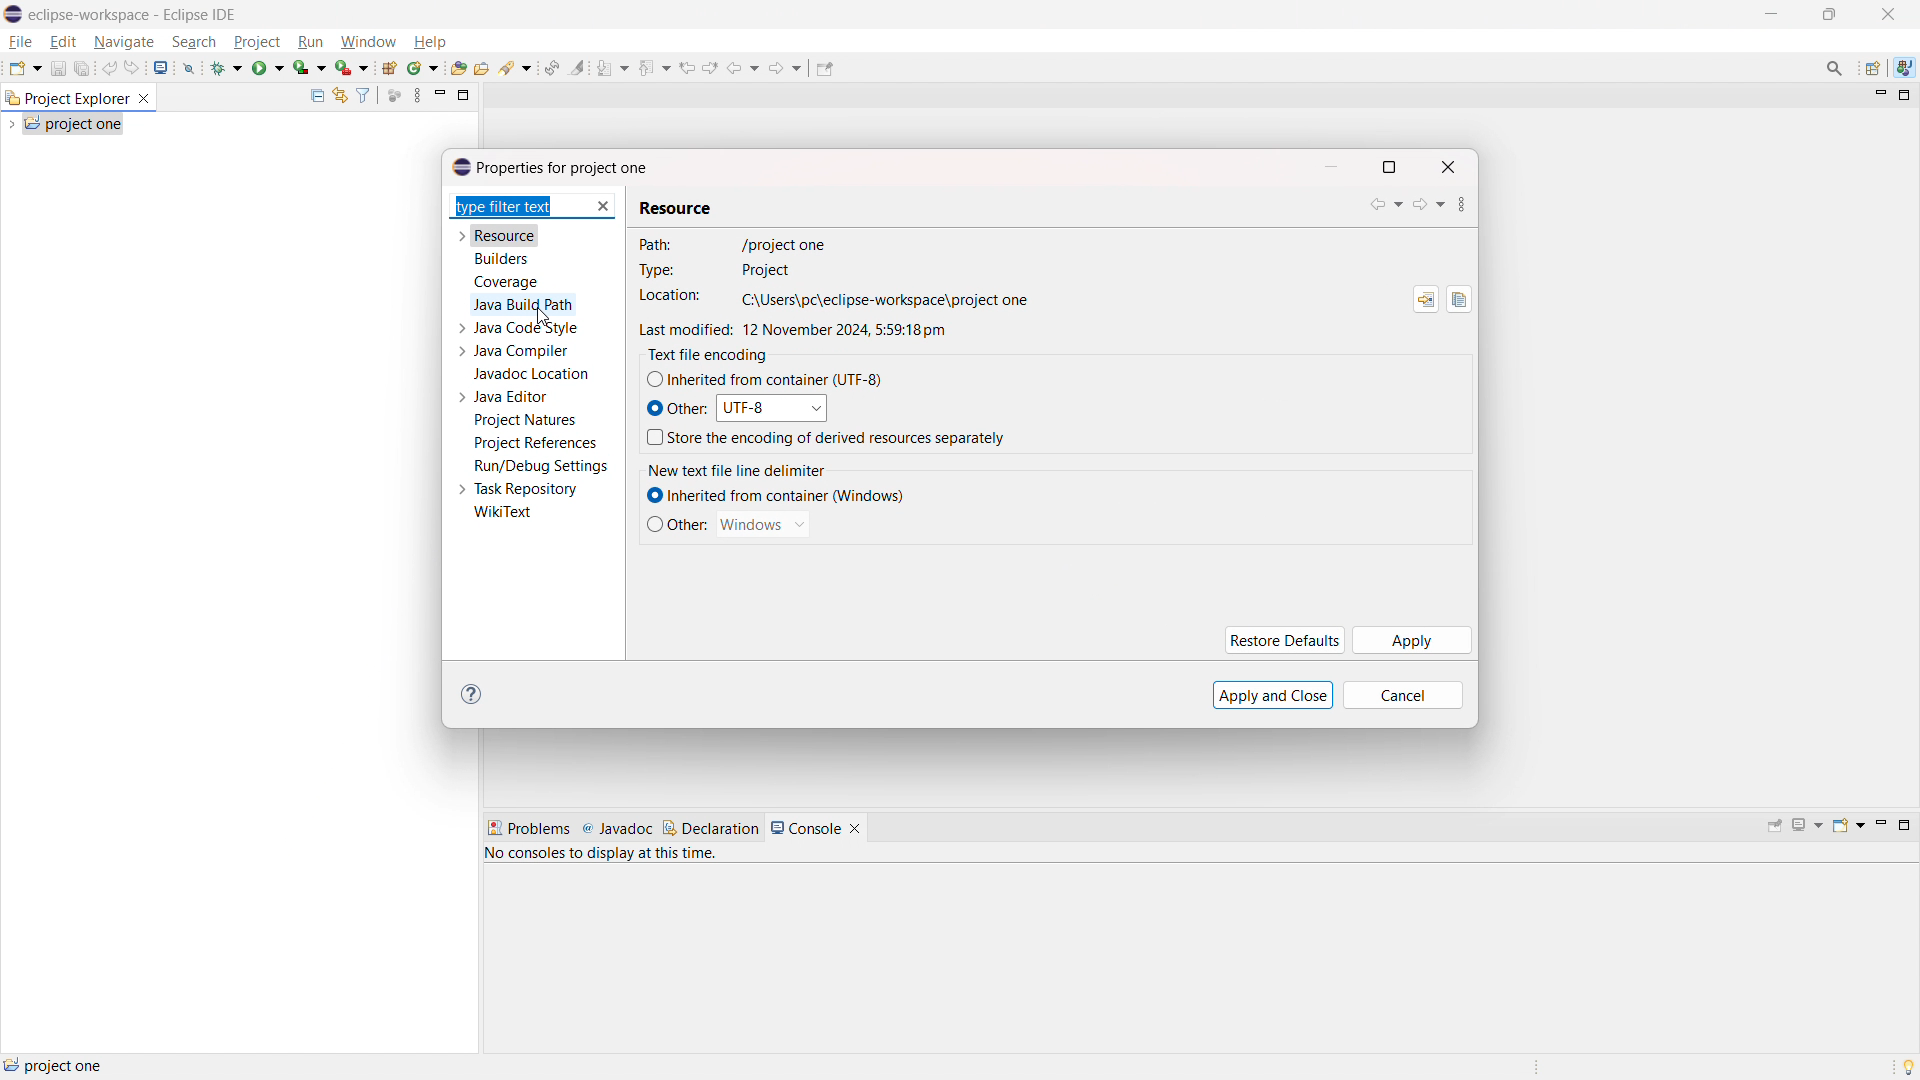 The width and height of the screenshot is (1920, 1080). I want to click on minimize, so click(1878, 96).